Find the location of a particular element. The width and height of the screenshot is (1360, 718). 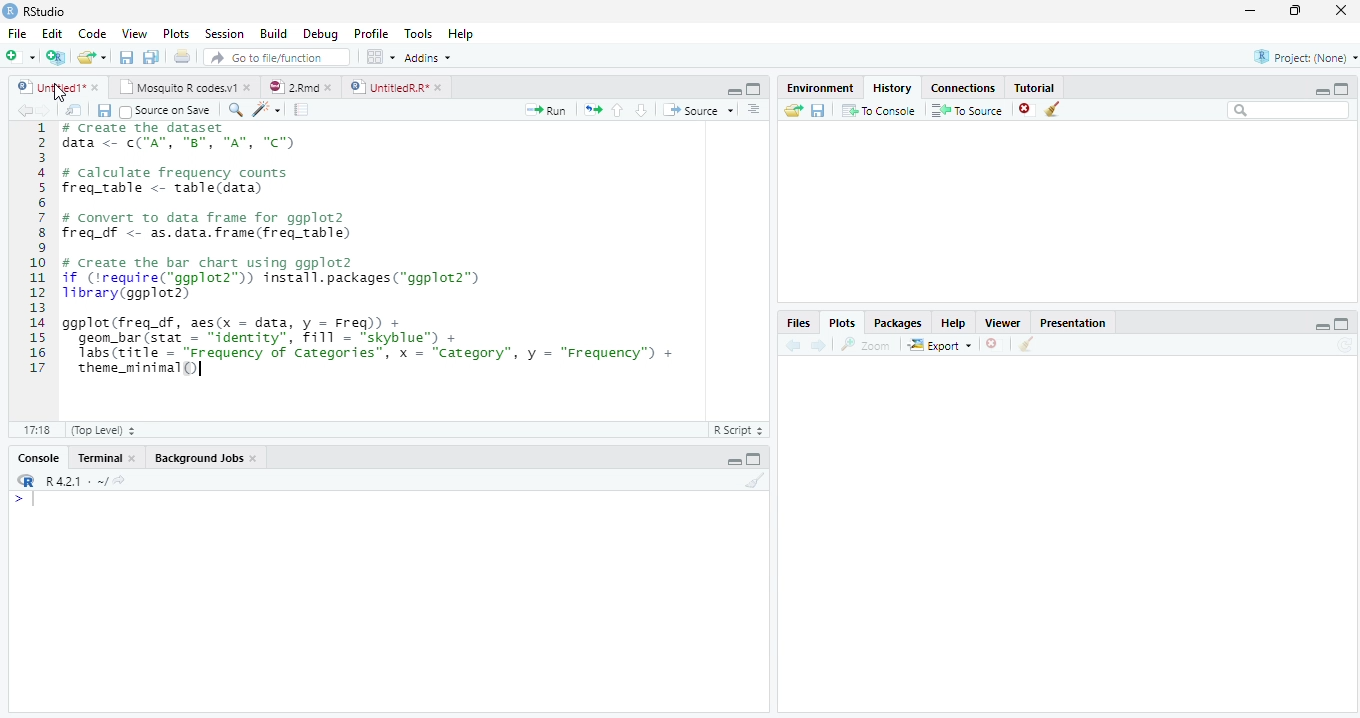

To source is located at coordinates (969, 110).